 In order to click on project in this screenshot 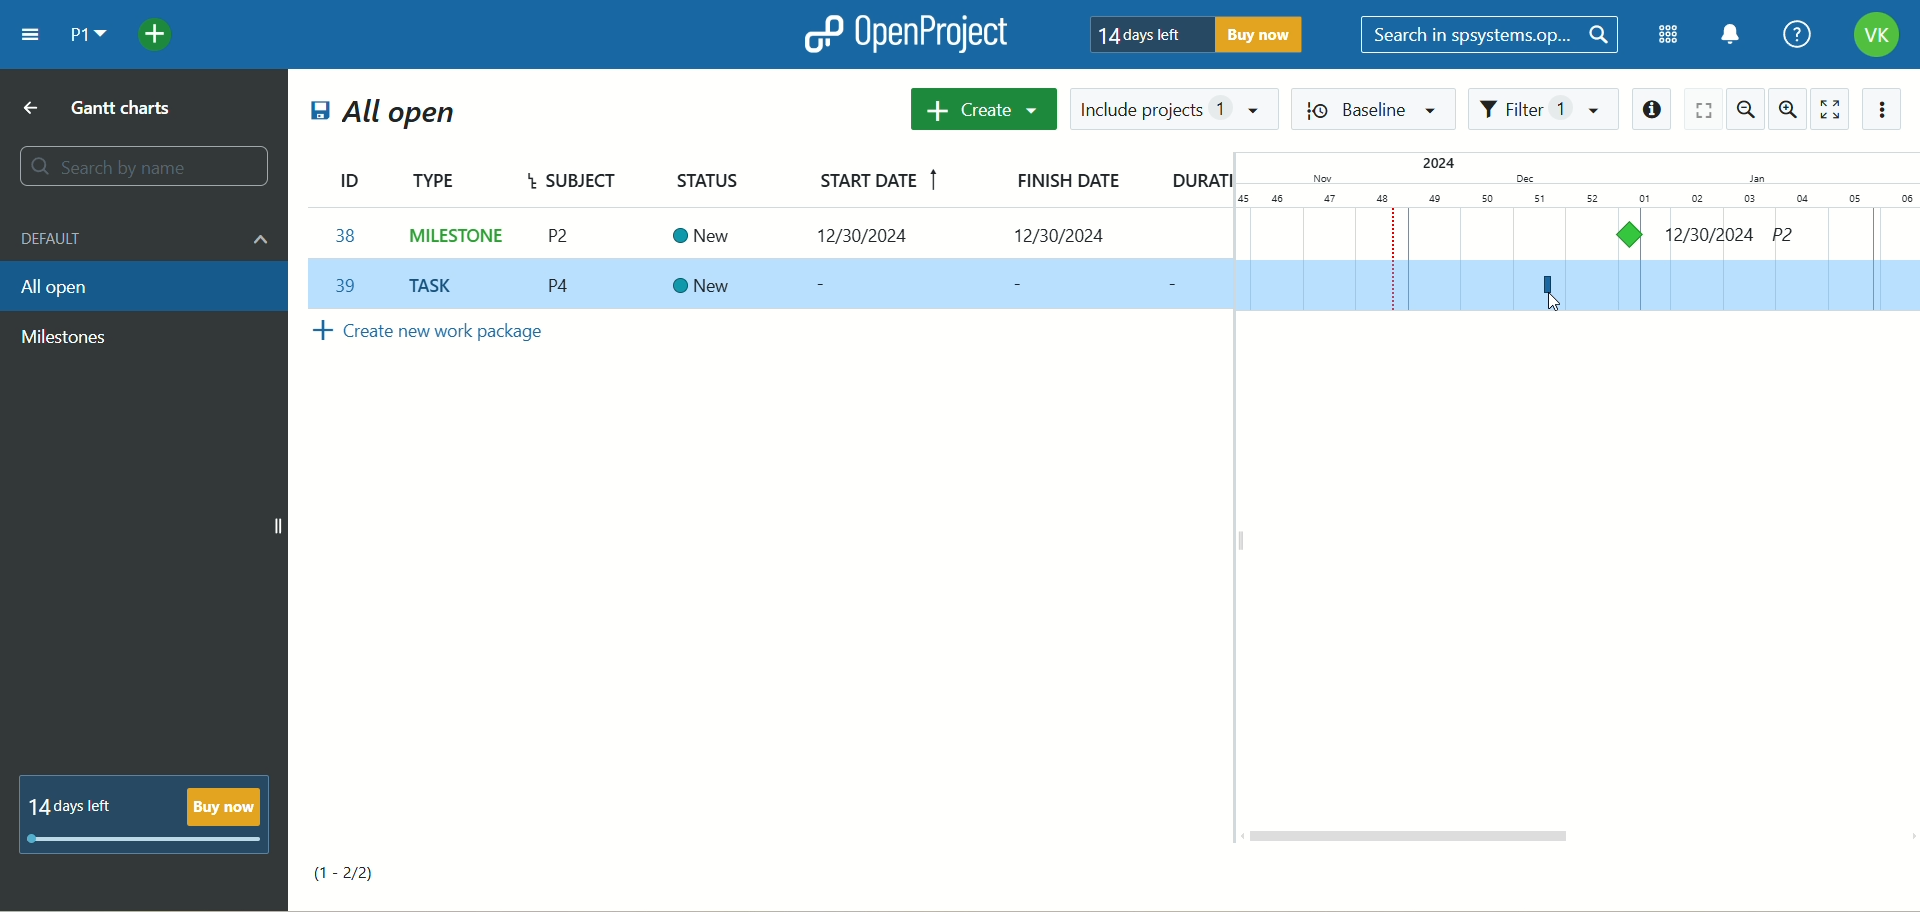, I will do `click(89, 36)`.